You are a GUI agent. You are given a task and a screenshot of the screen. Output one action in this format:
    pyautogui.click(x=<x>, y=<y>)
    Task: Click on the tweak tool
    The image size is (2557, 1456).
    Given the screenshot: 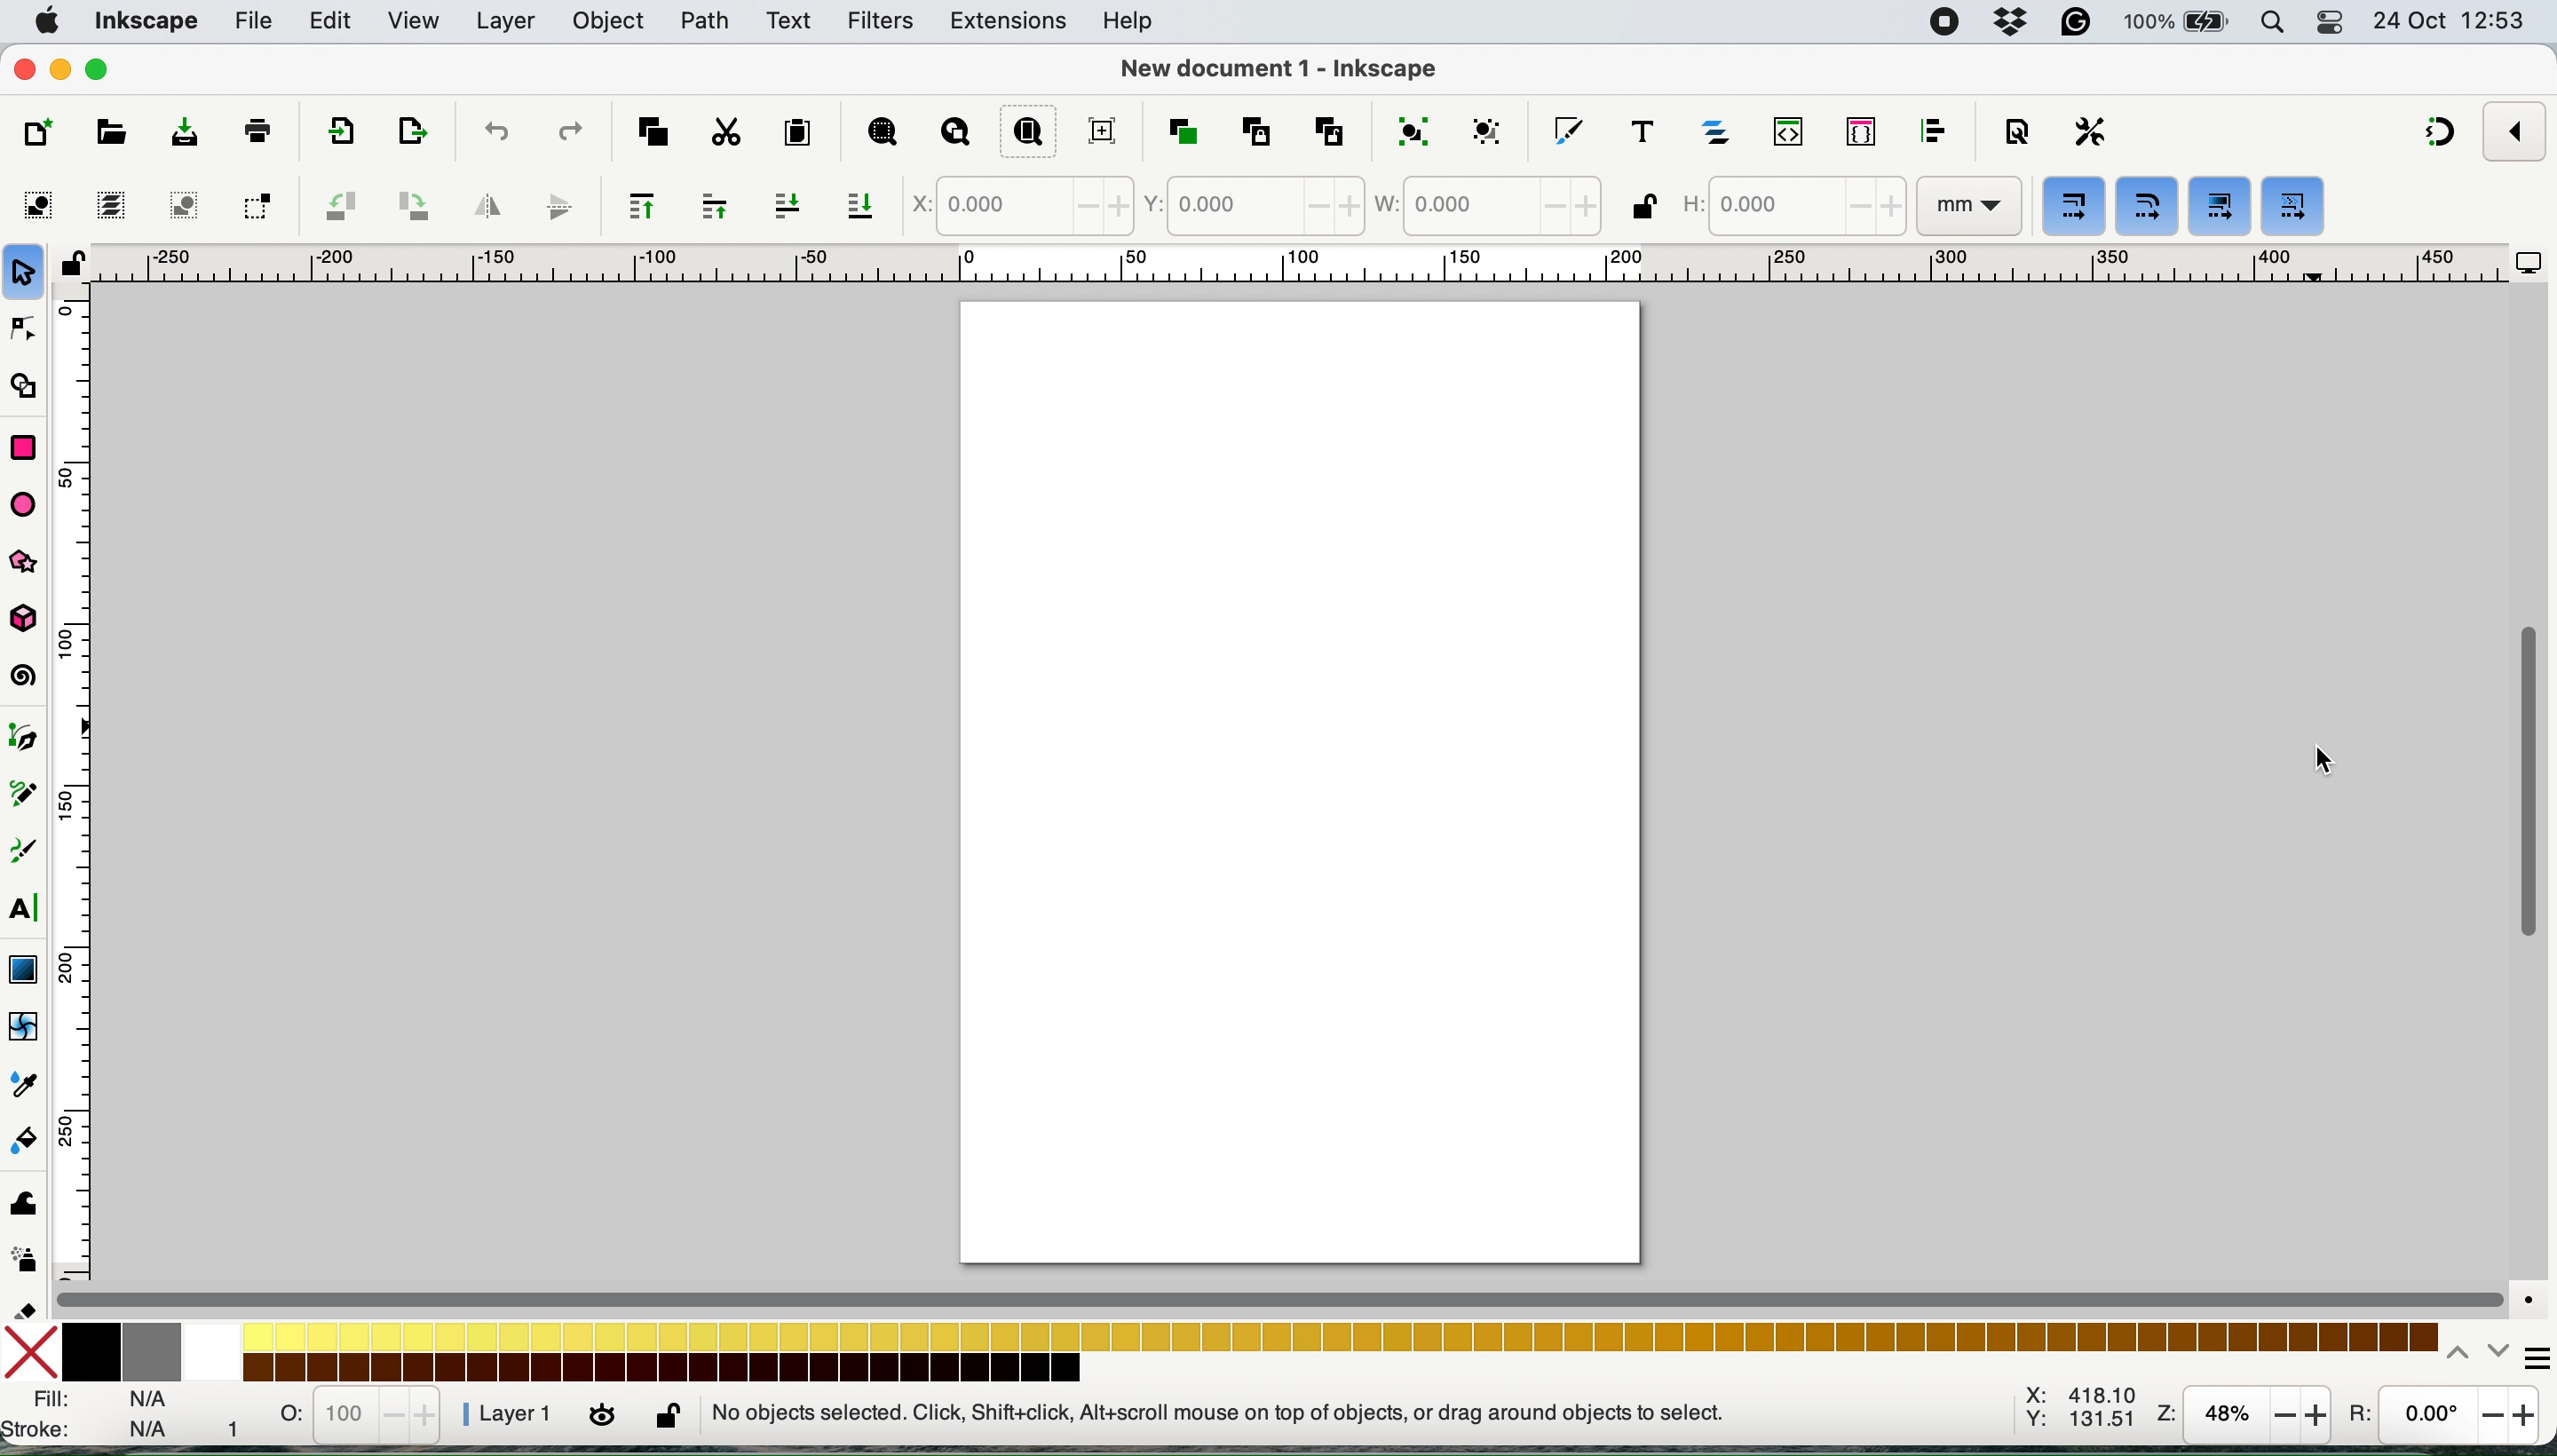 What is the action you would take?
    pyautogui.click(x=23, y=1210)
    